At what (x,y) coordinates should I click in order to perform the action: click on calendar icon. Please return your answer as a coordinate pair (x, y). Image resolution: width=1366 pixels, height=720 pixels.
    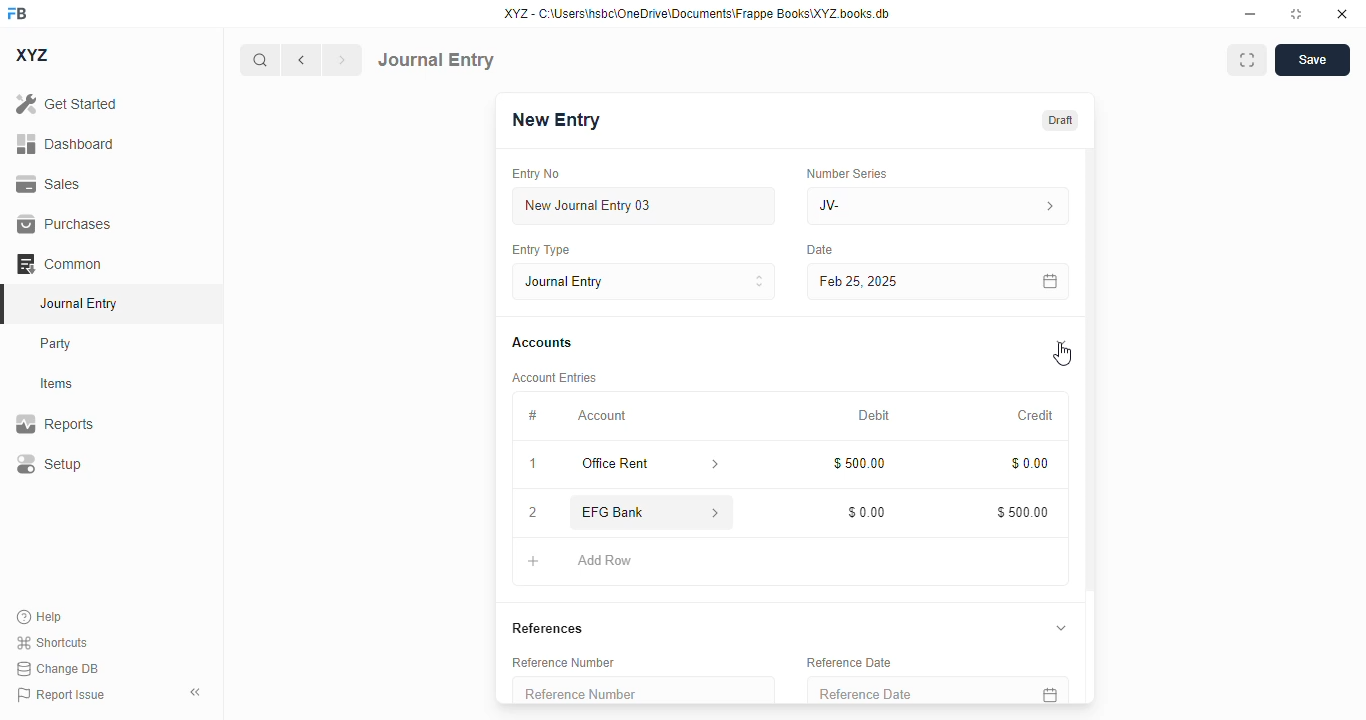
    Looking at the image, I should click on (1051, 282).